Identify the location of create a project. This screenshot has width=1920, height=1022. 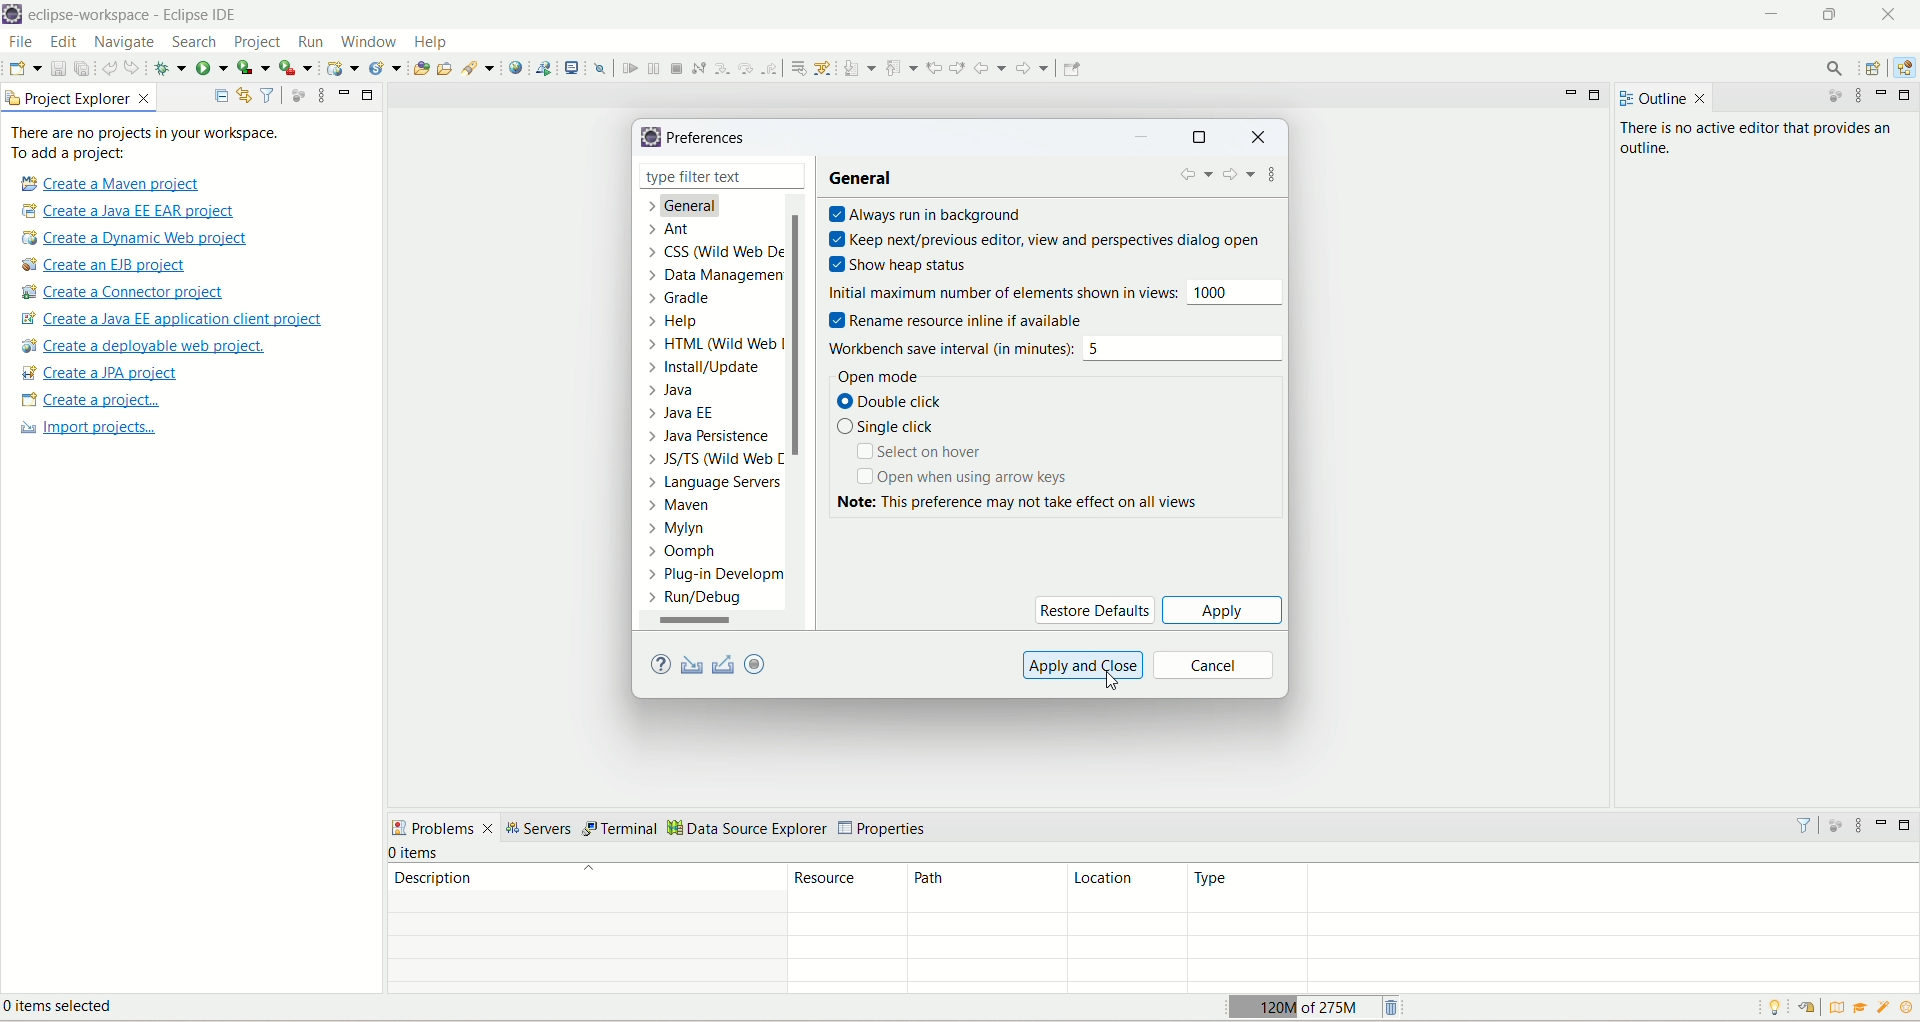
(88, 401).